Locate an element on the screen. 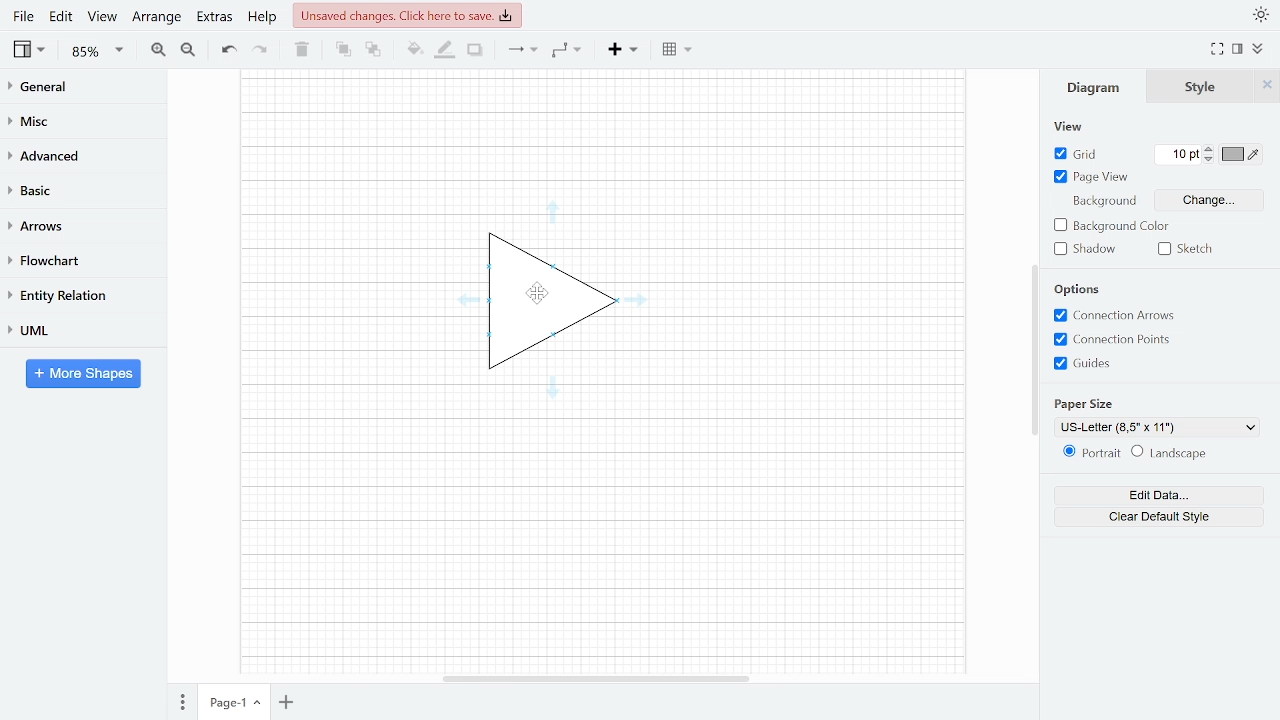 This screenshot has width=1280, height=720. Advanced is located at coordinates (77, 154).